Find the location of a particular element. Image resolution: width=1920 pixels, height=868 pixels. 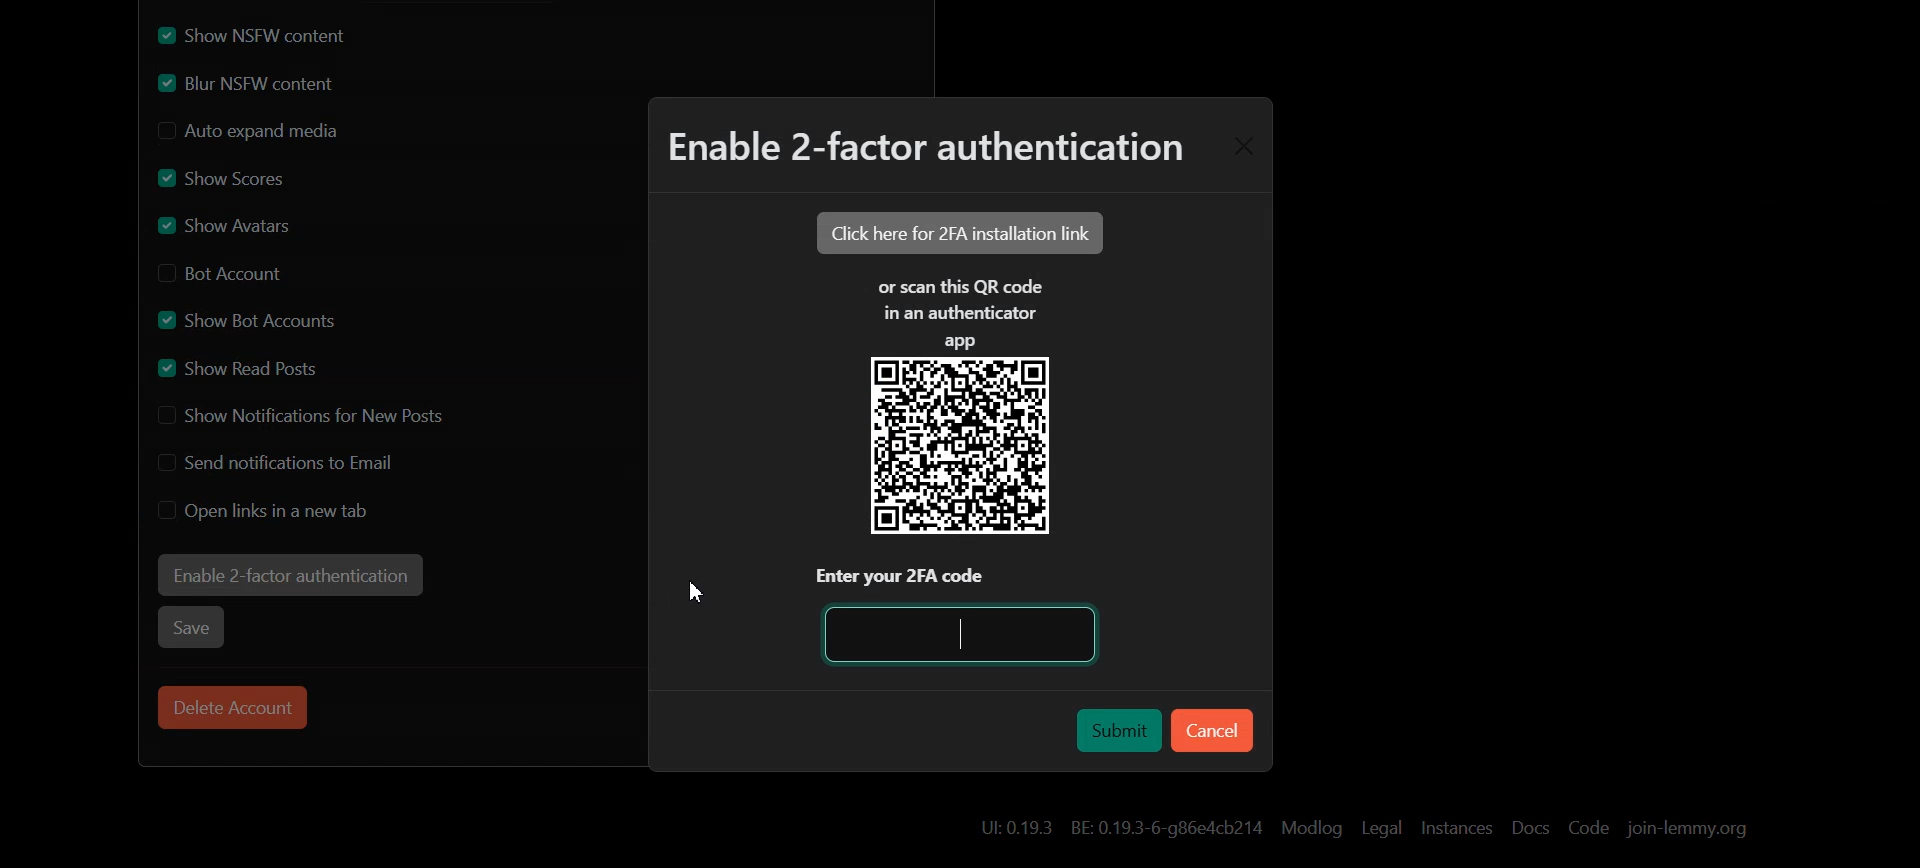

Enable Show Avatars is located at coordinates (236, 224).